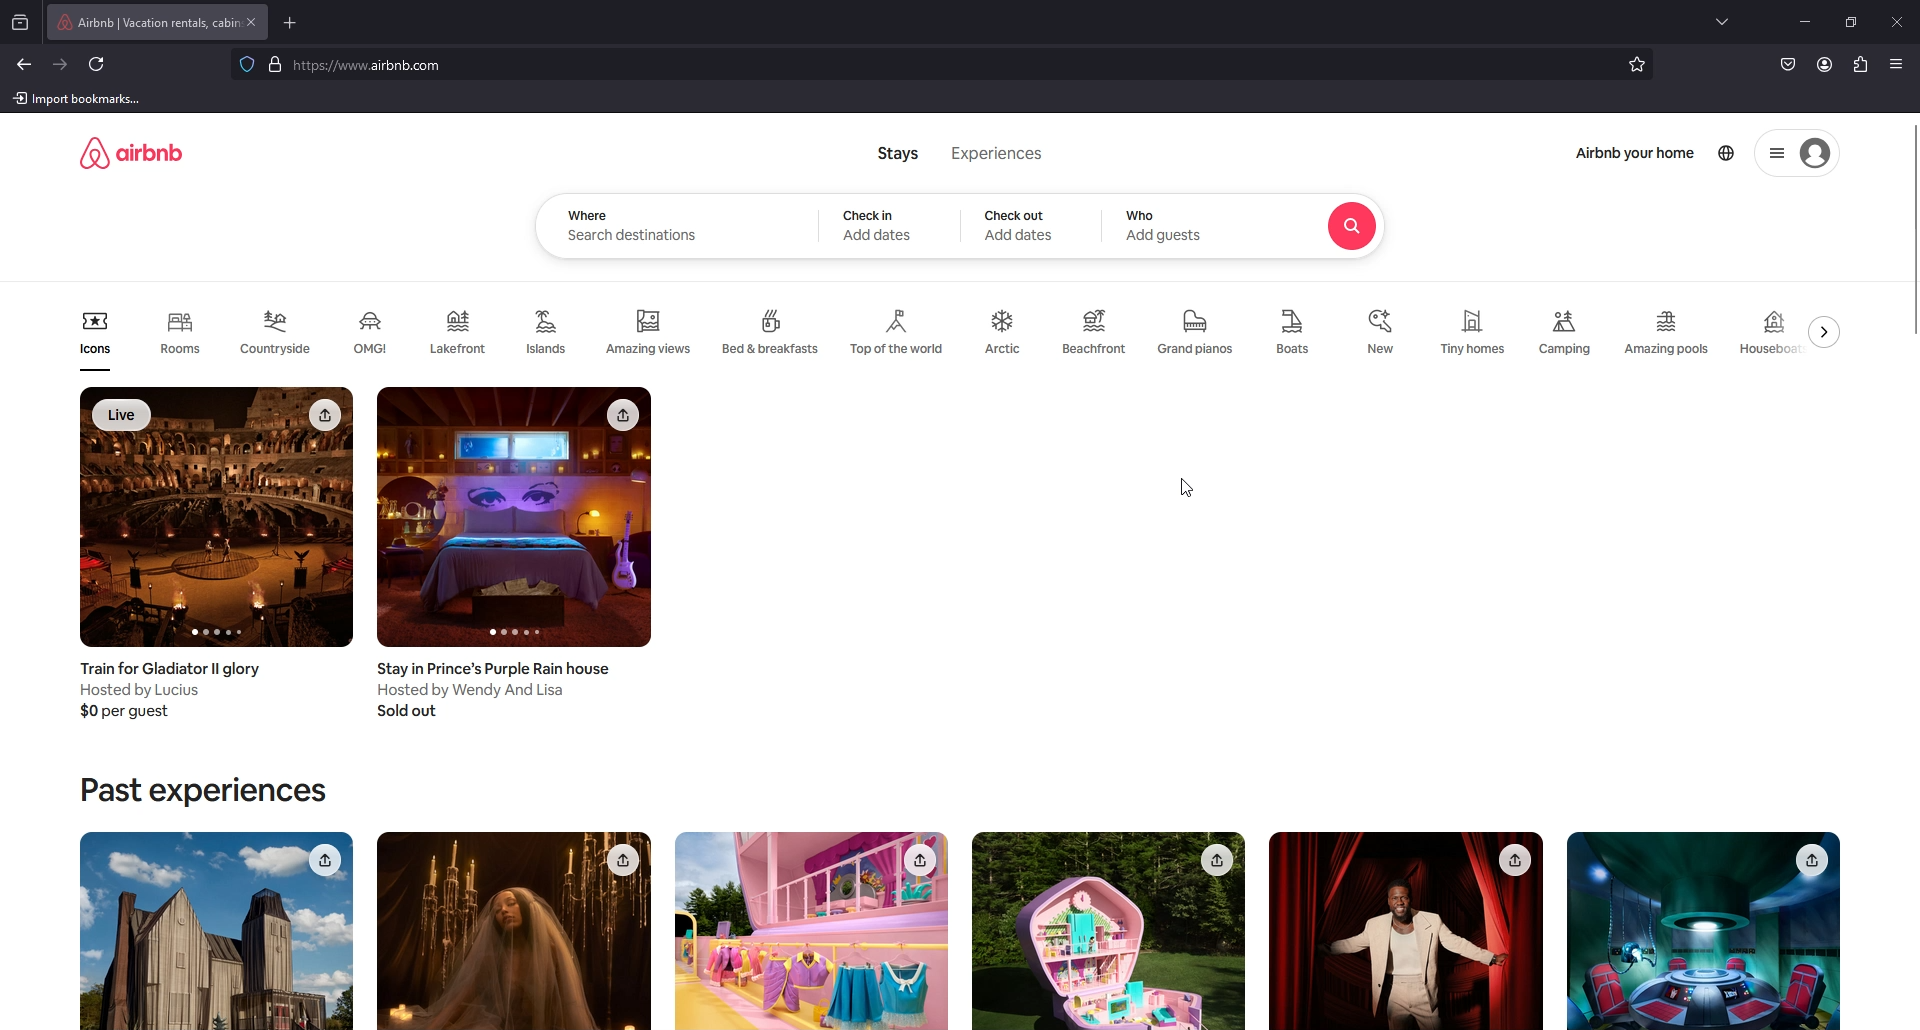  Describe the element at coordinates (1565, 332) in the screenshot. I see `camping` at that location.